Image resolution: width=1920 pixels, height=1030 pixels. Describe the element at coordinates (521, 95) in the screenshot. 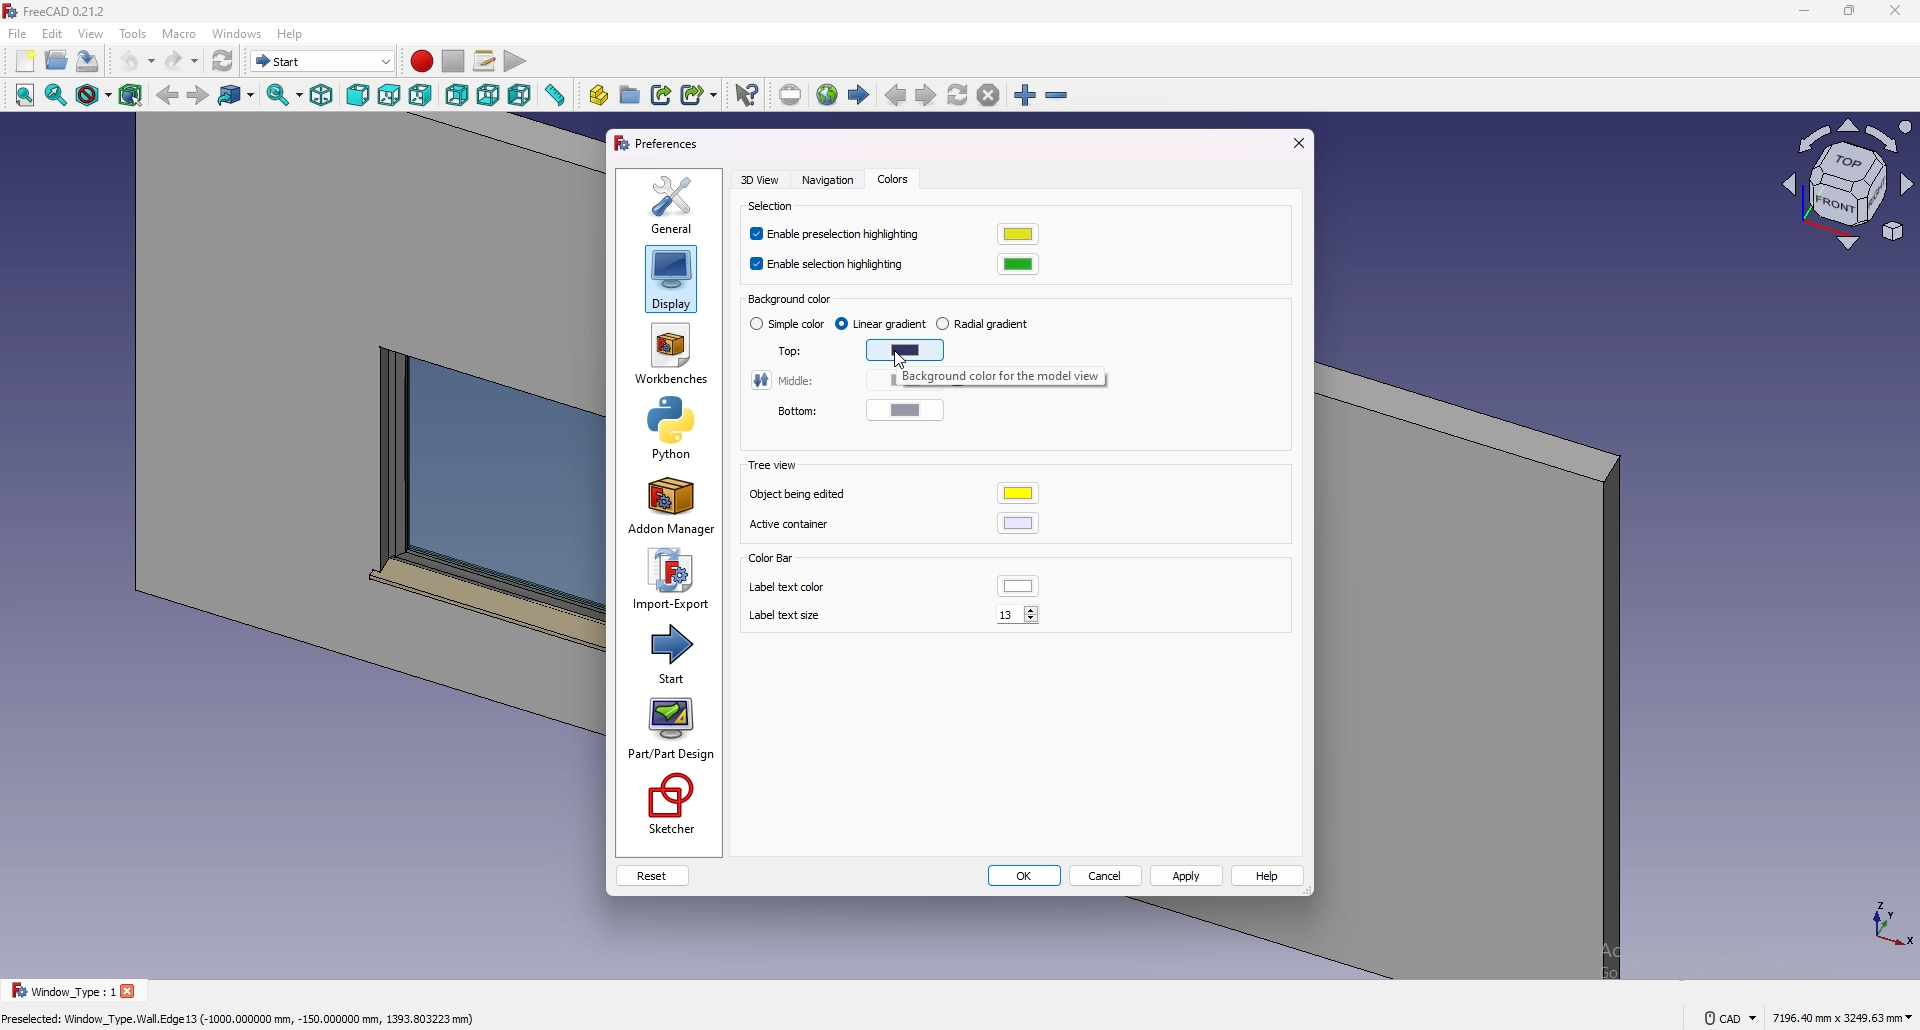

I see `left` at that location.